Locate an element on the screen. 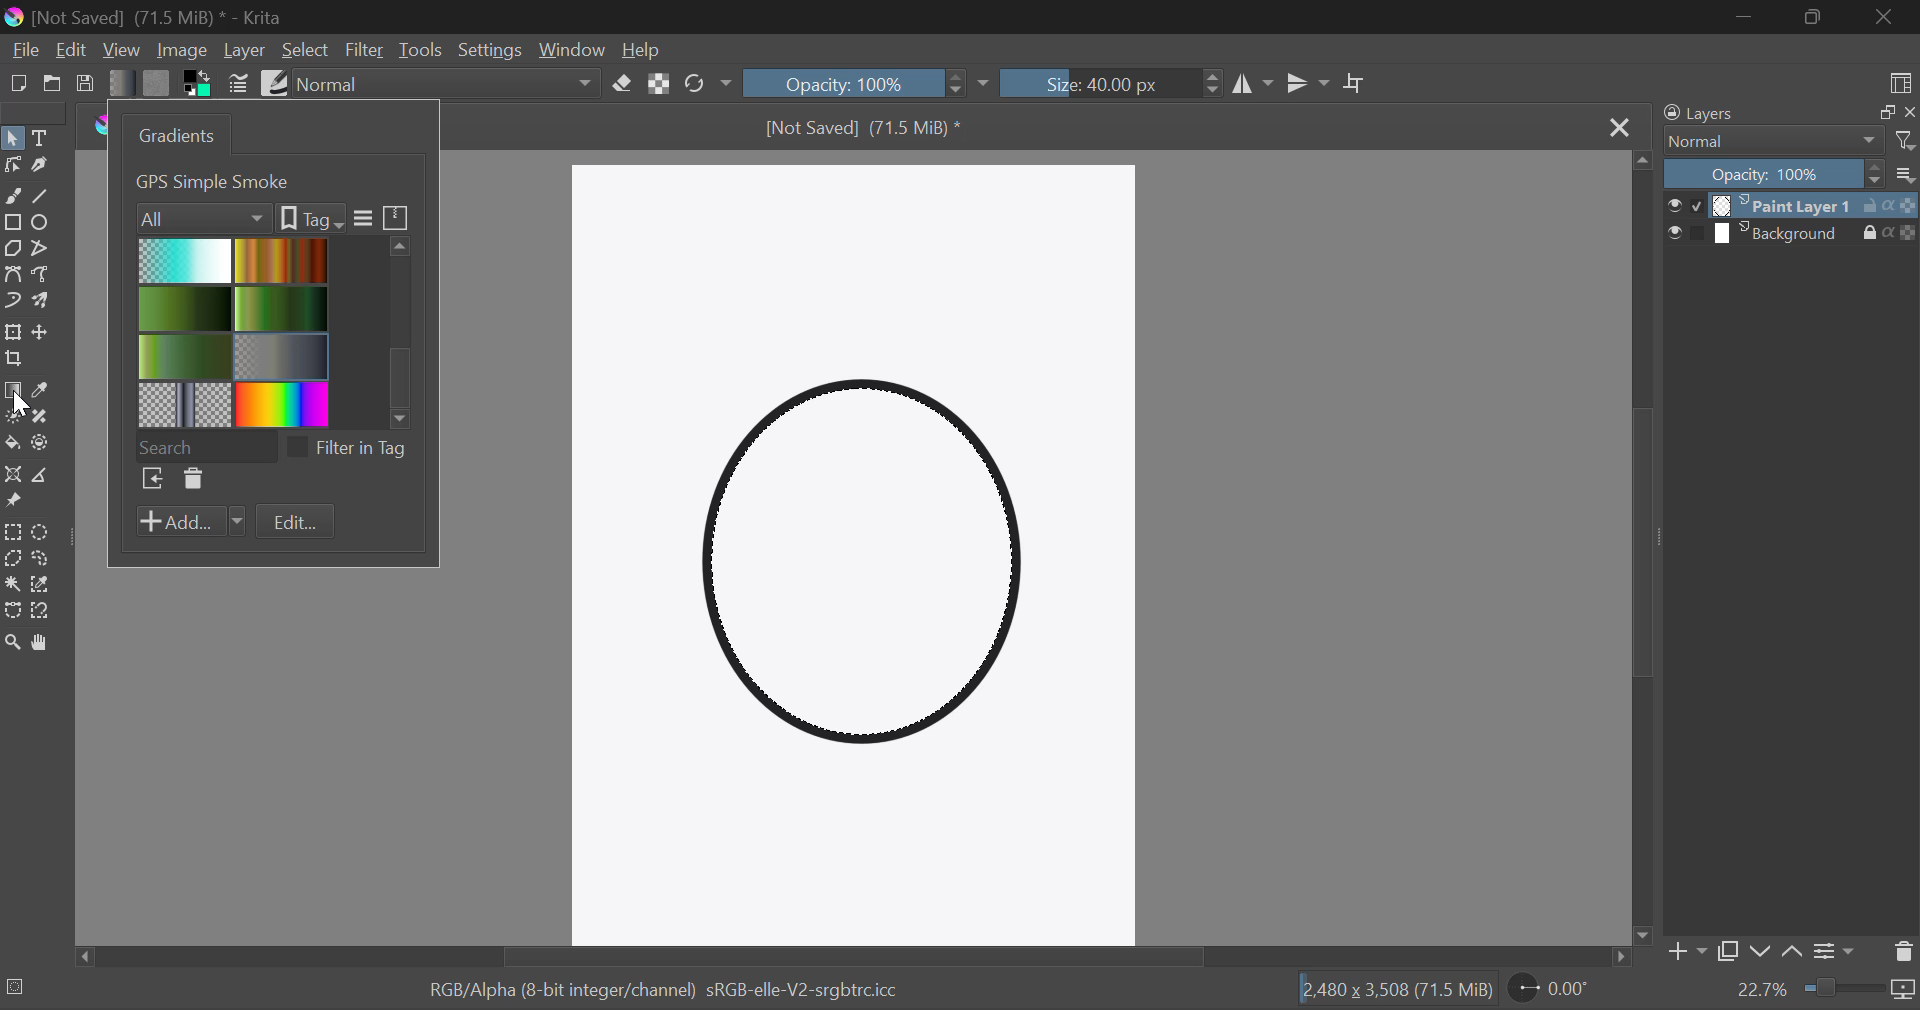  Delete is located at coordinates (194, 480).